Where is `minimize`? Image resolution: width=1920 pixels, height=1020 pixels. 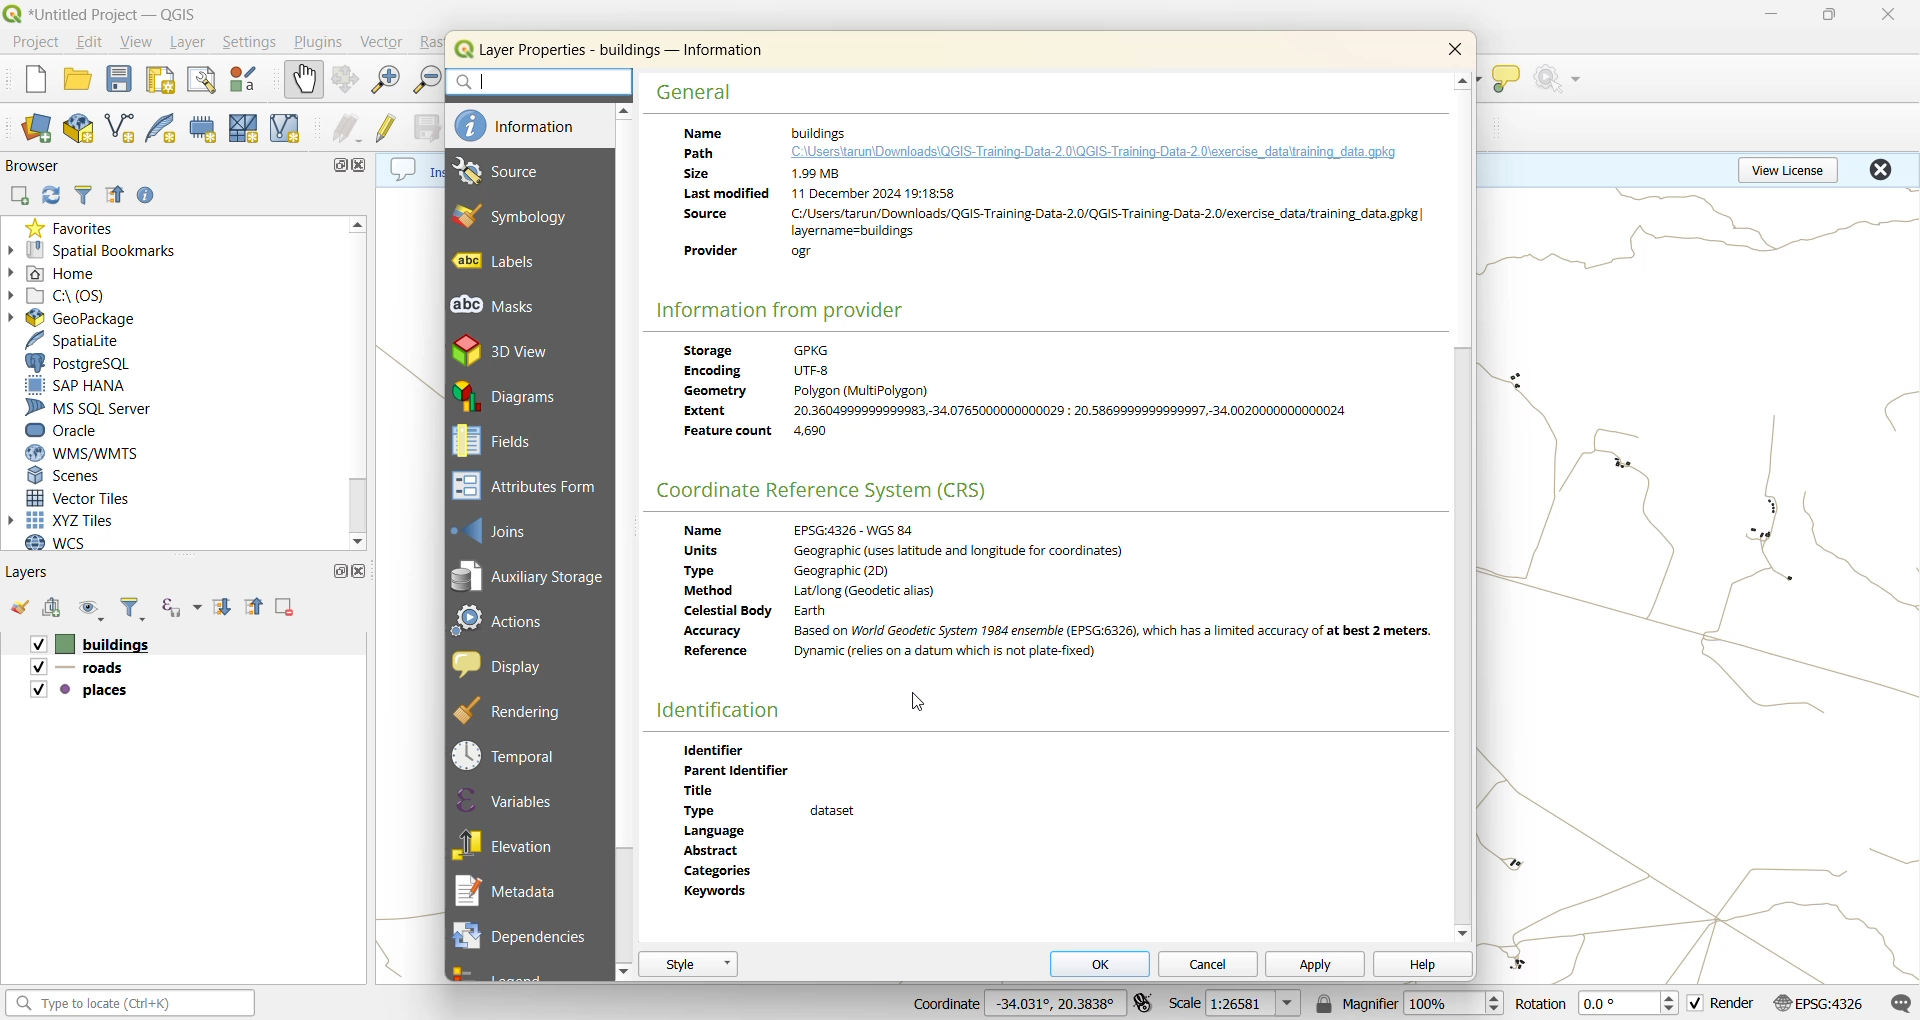 minimize is located at coordinates (334, 165).